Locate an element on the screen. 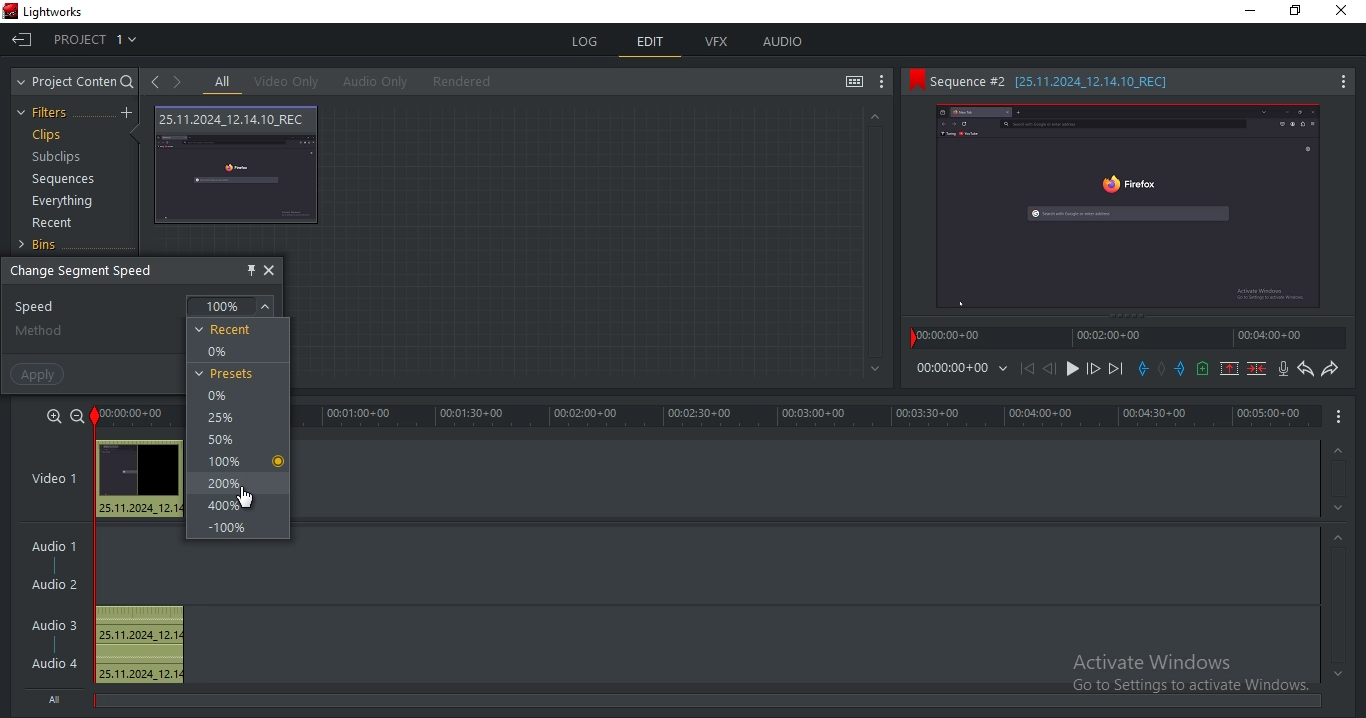  audio only is located at coordinates (377, 81).